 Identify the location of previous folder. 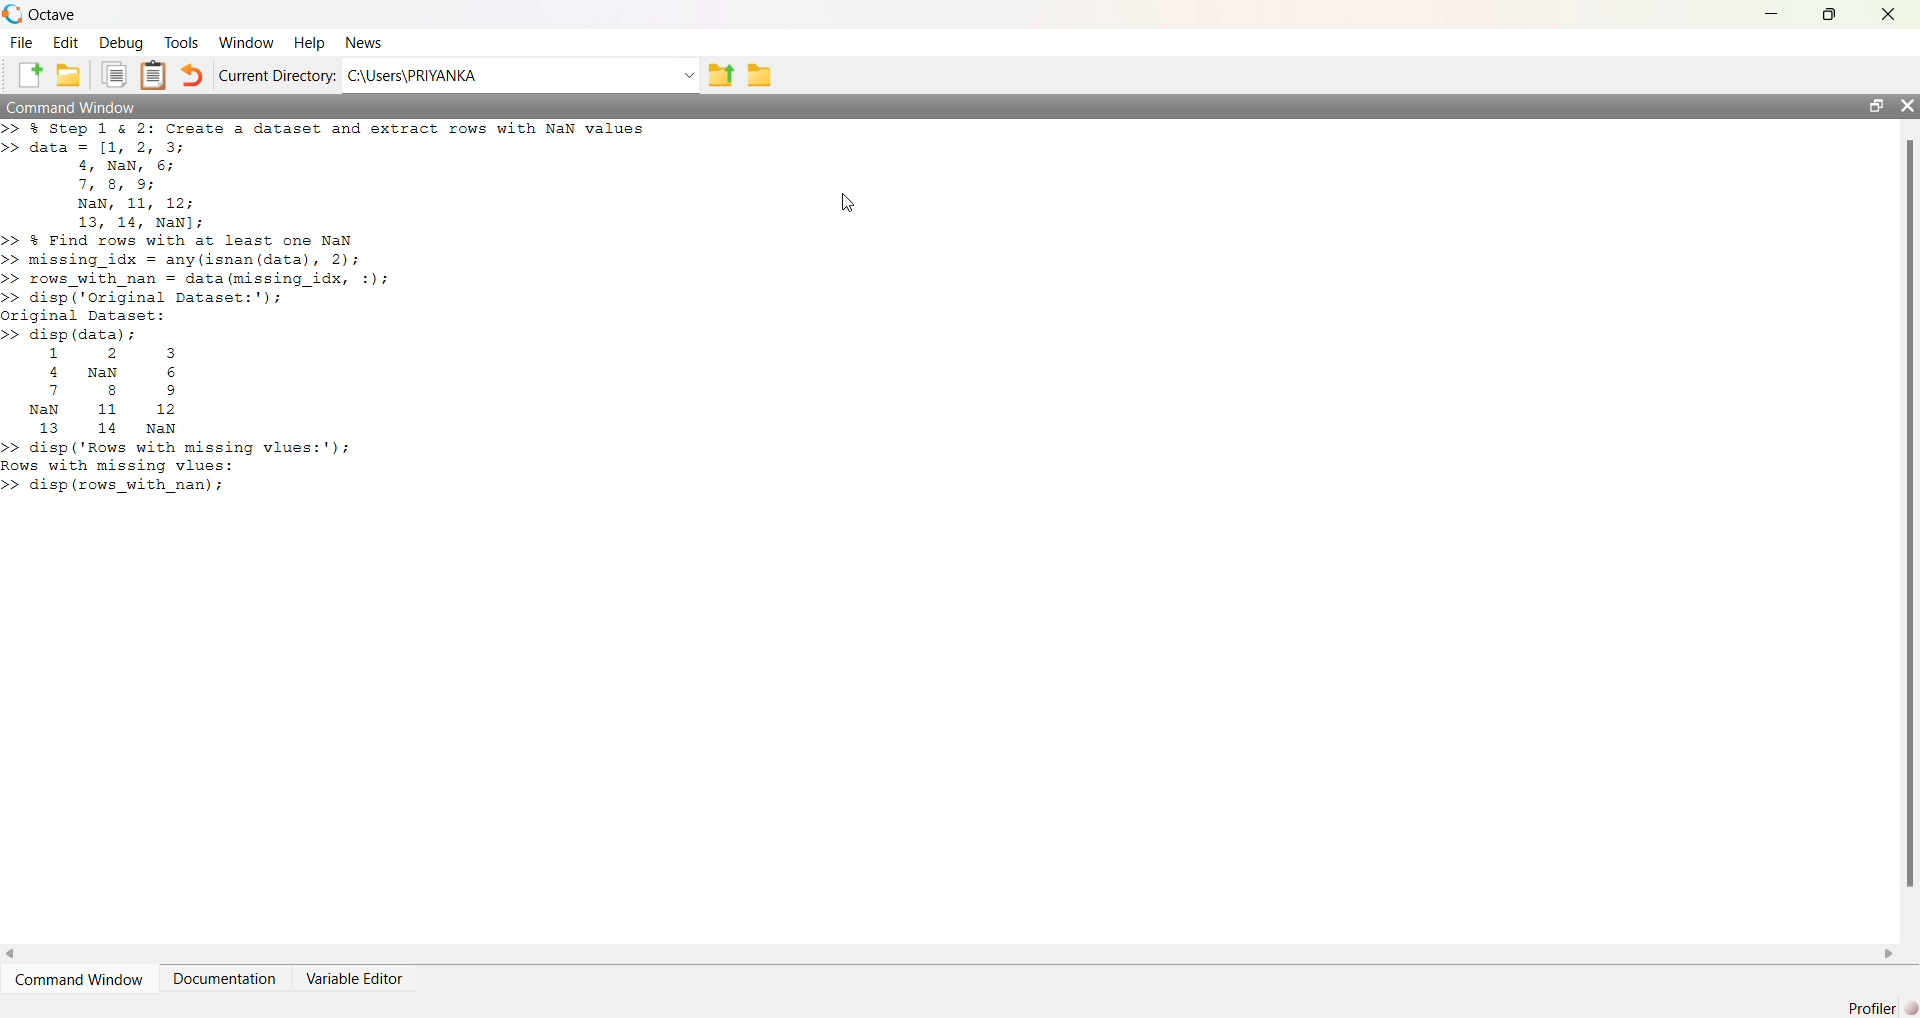
(720, 77).